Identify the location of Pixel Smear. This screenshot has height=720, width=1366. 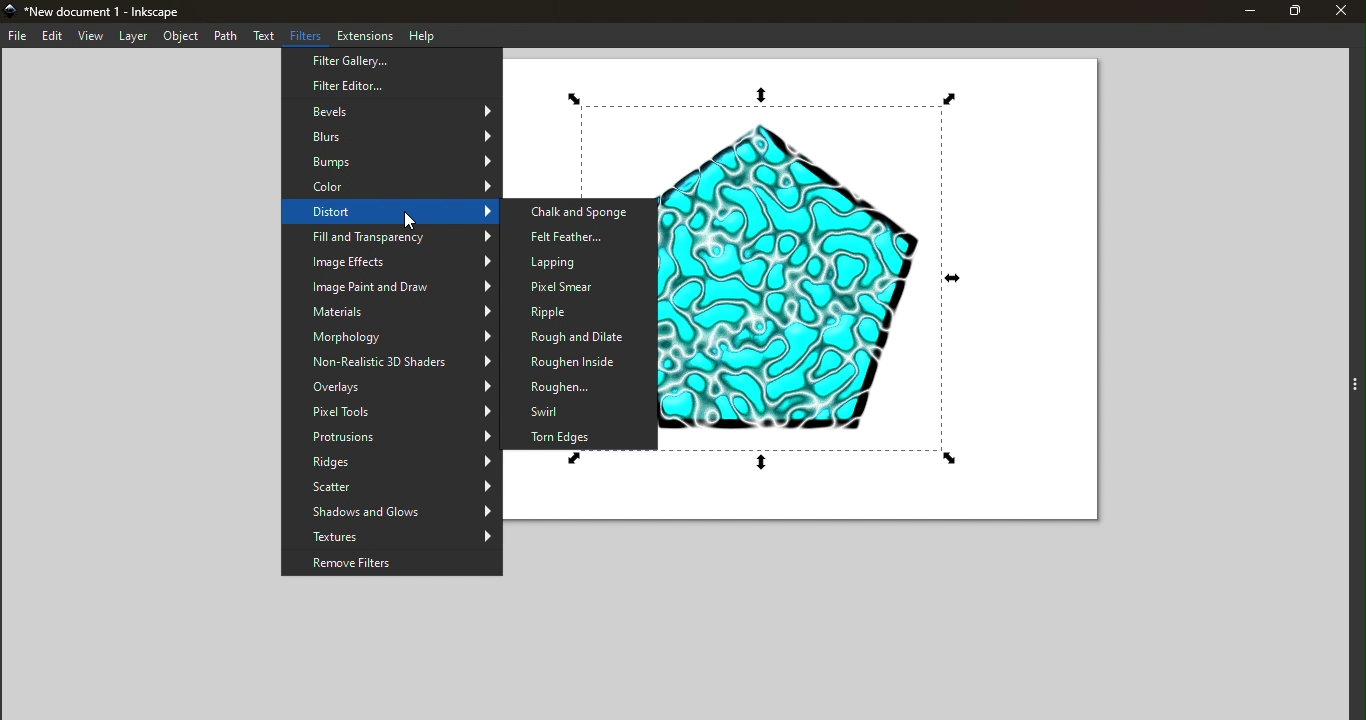
(580, 288).